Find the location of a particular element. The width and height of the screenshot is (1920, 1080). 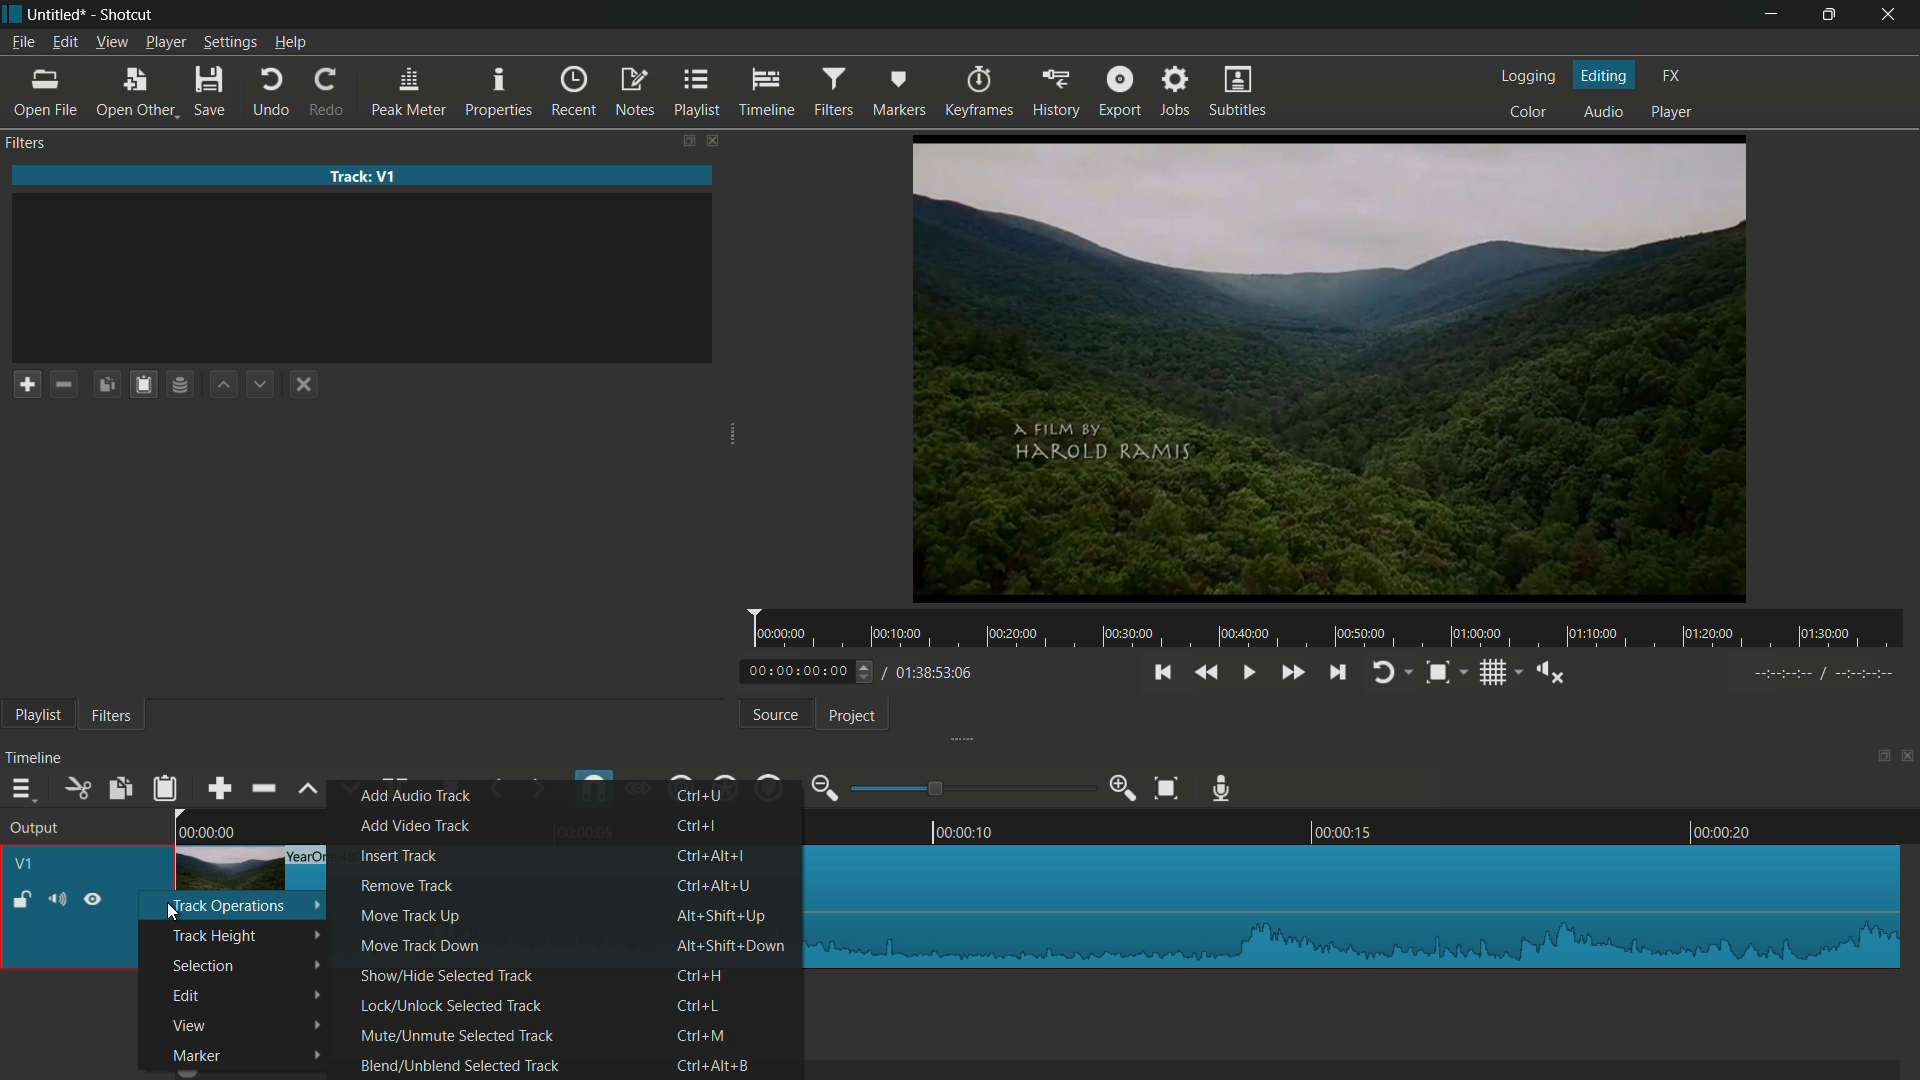

cut is located at coordinates (79, 789).